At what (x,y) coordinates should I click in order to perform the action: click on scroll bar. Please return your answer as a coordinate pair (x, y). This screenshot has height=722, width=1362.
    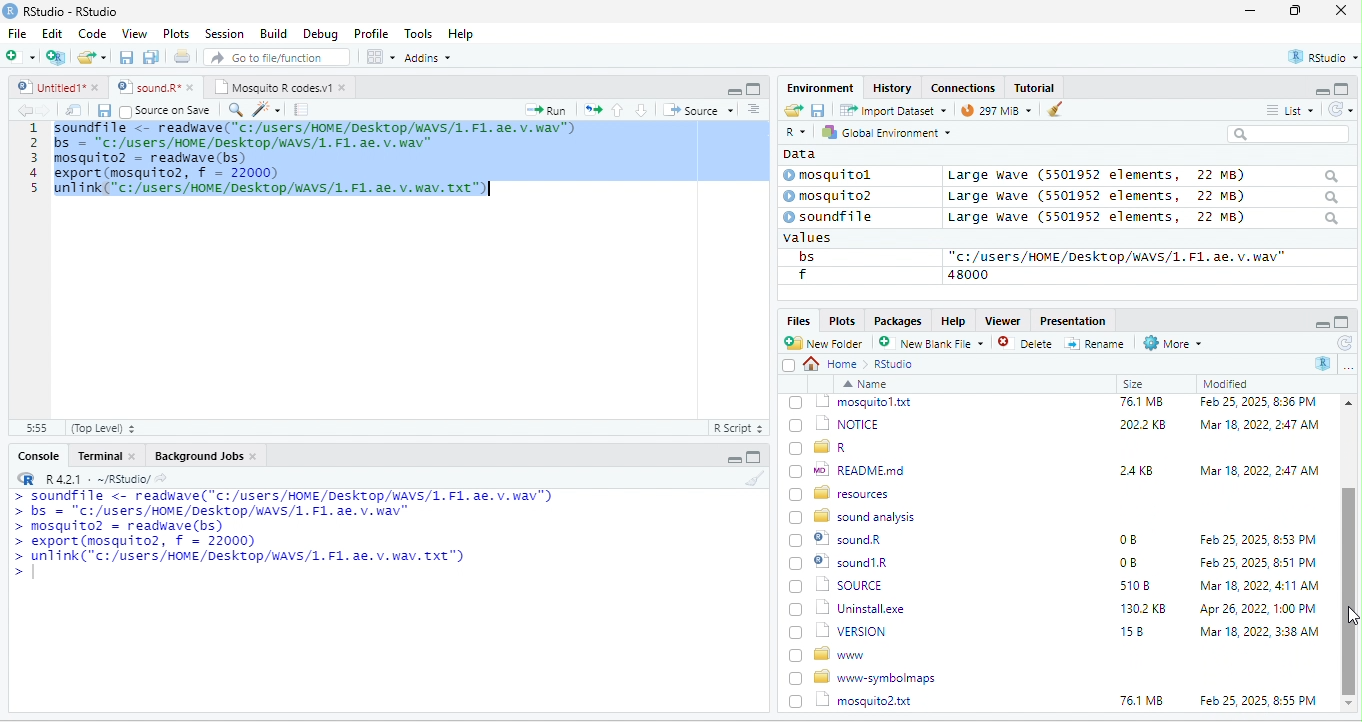
    Looking at the image, I should click on (1349, 554).